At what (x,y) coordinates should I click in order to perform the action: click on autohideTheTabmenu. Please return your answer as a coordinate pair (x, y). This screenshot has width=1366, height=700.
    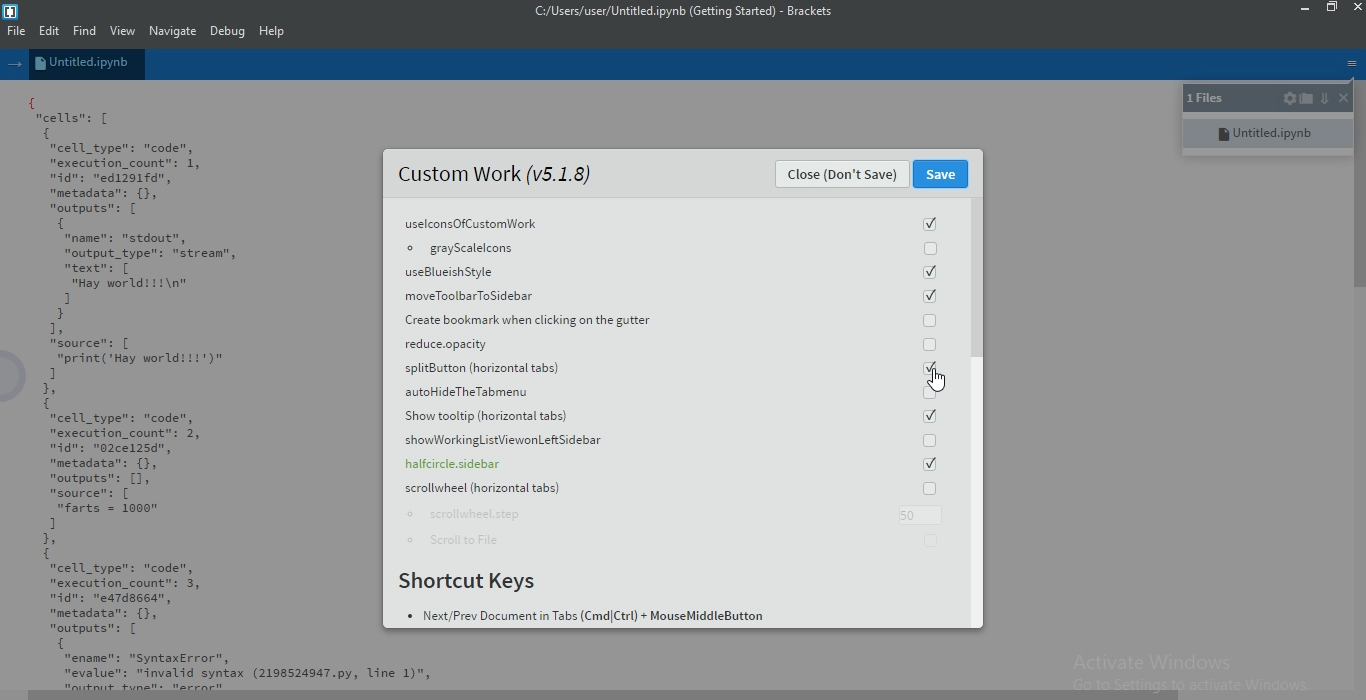
    Looking at the image, I should click on (676, 394).